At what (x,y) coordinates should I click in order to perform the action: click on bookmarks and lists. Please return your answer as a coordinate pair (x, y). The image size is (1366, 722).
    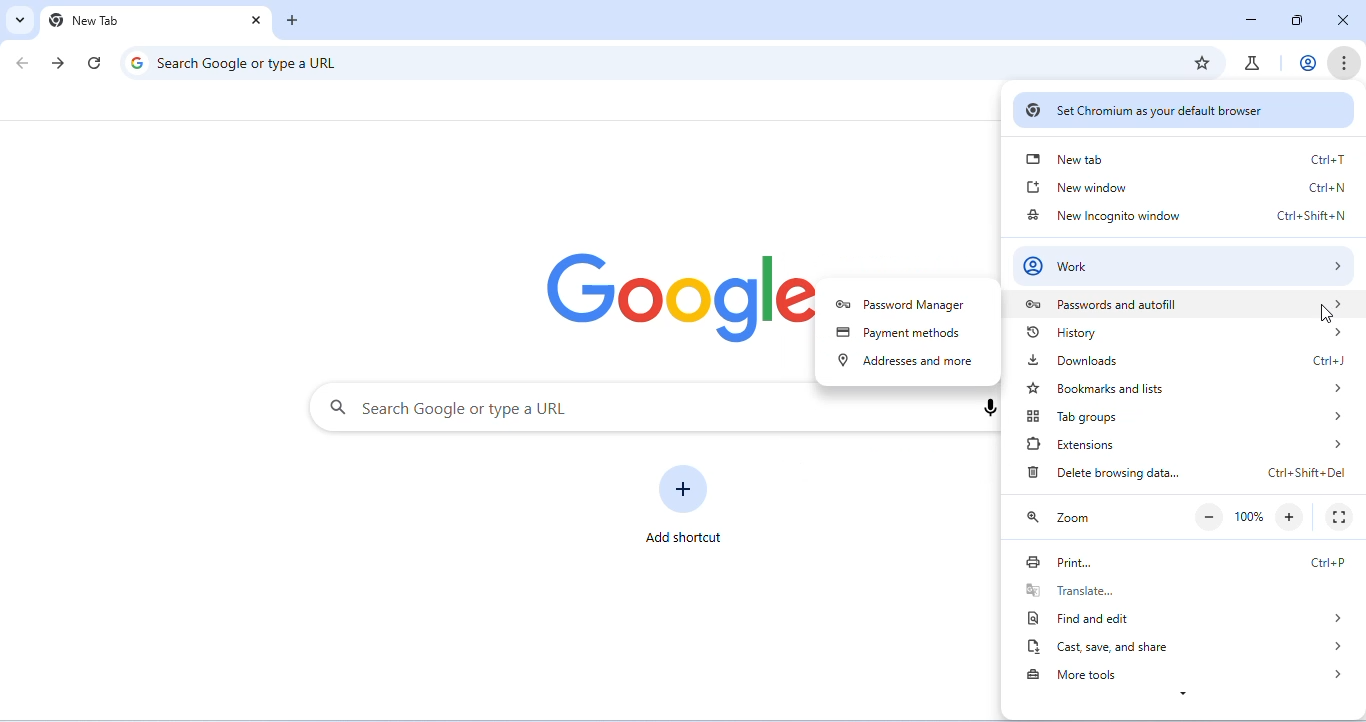
    Looking at the image, I should click on (1186, 388).